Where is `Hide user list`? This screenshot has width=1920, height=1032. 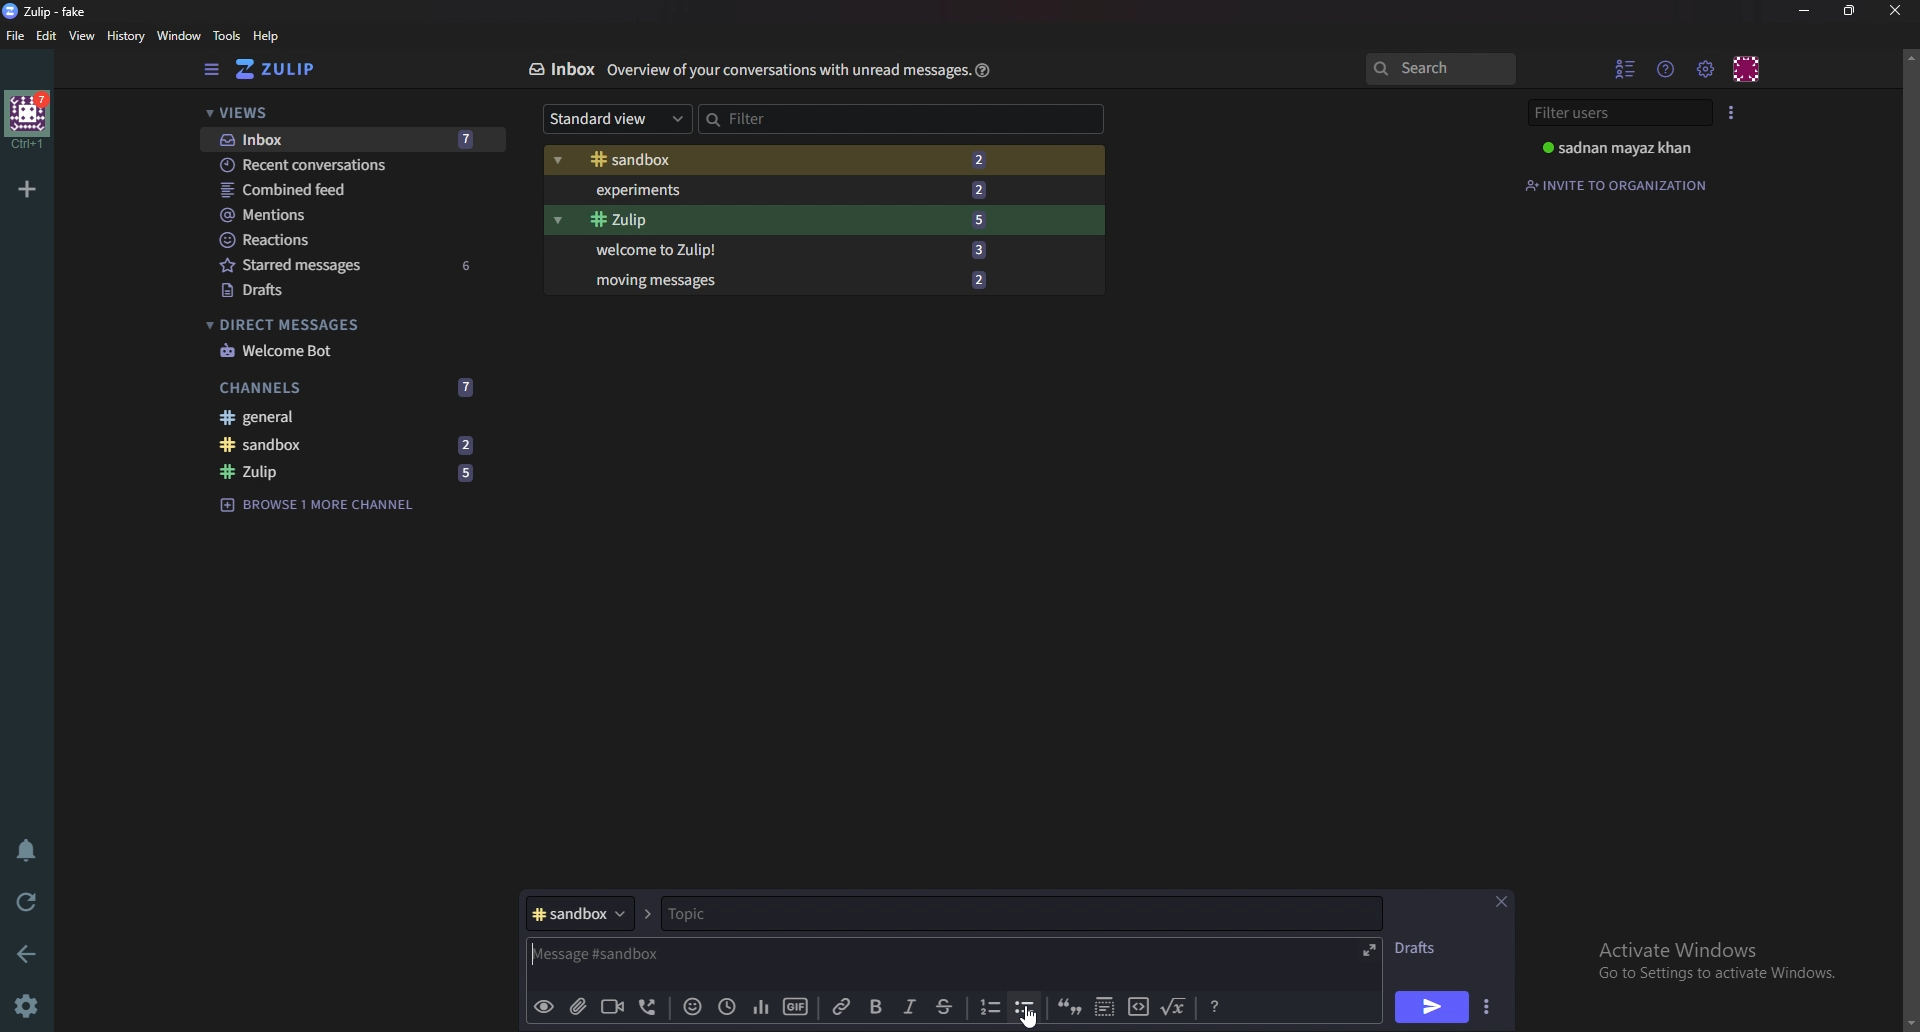
Hide user list is located at coordinates (1626, 68).